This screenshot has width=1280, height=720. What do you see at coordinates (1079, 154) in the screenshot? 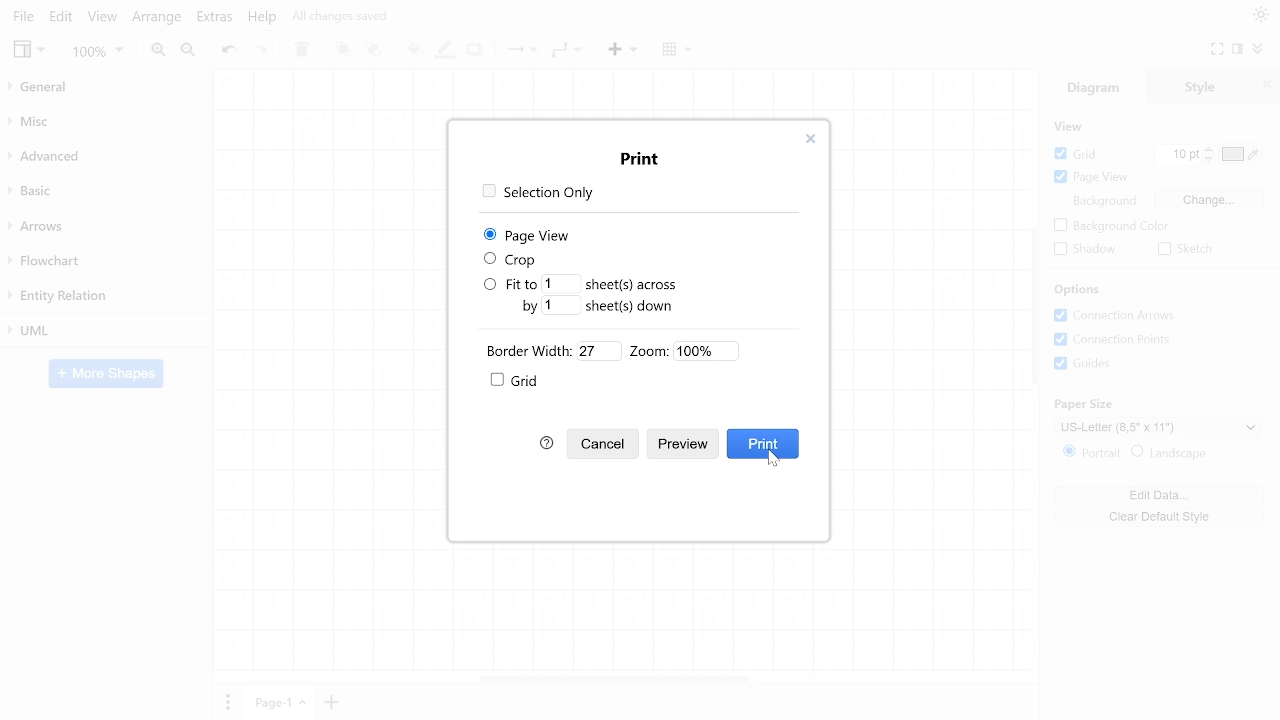
I see `Grid` at bounding box center [1079, 154].